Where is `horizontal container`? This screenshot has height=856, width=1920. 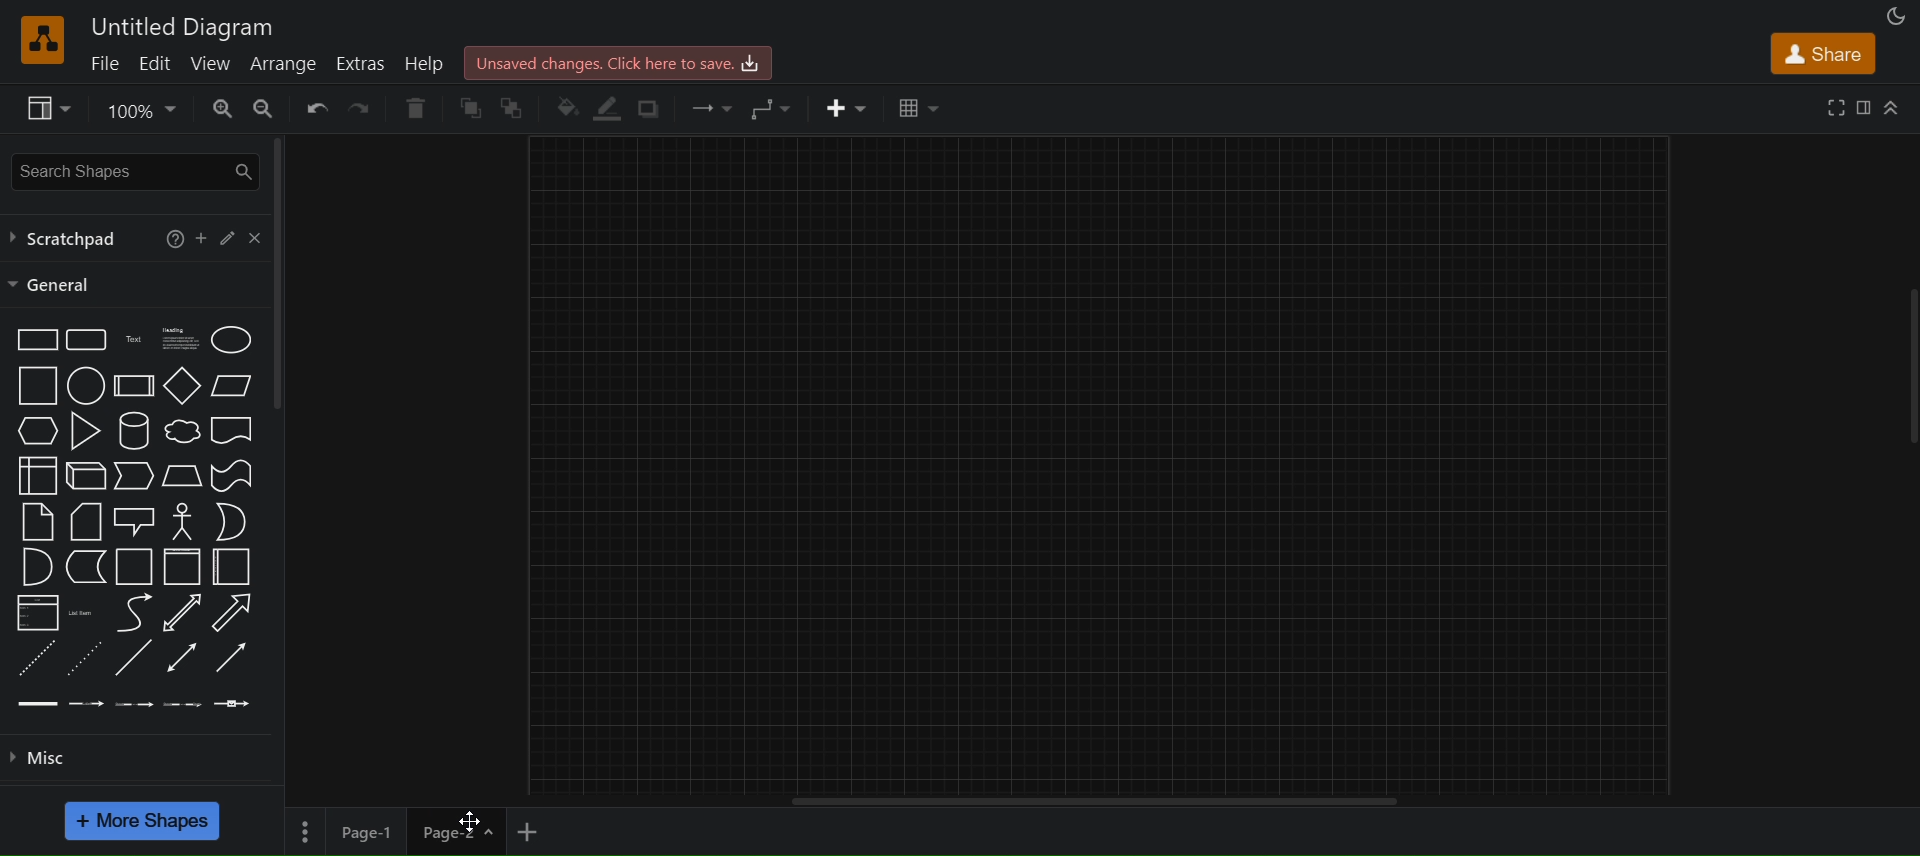 horizontal container is located at coordinates (233, 567).